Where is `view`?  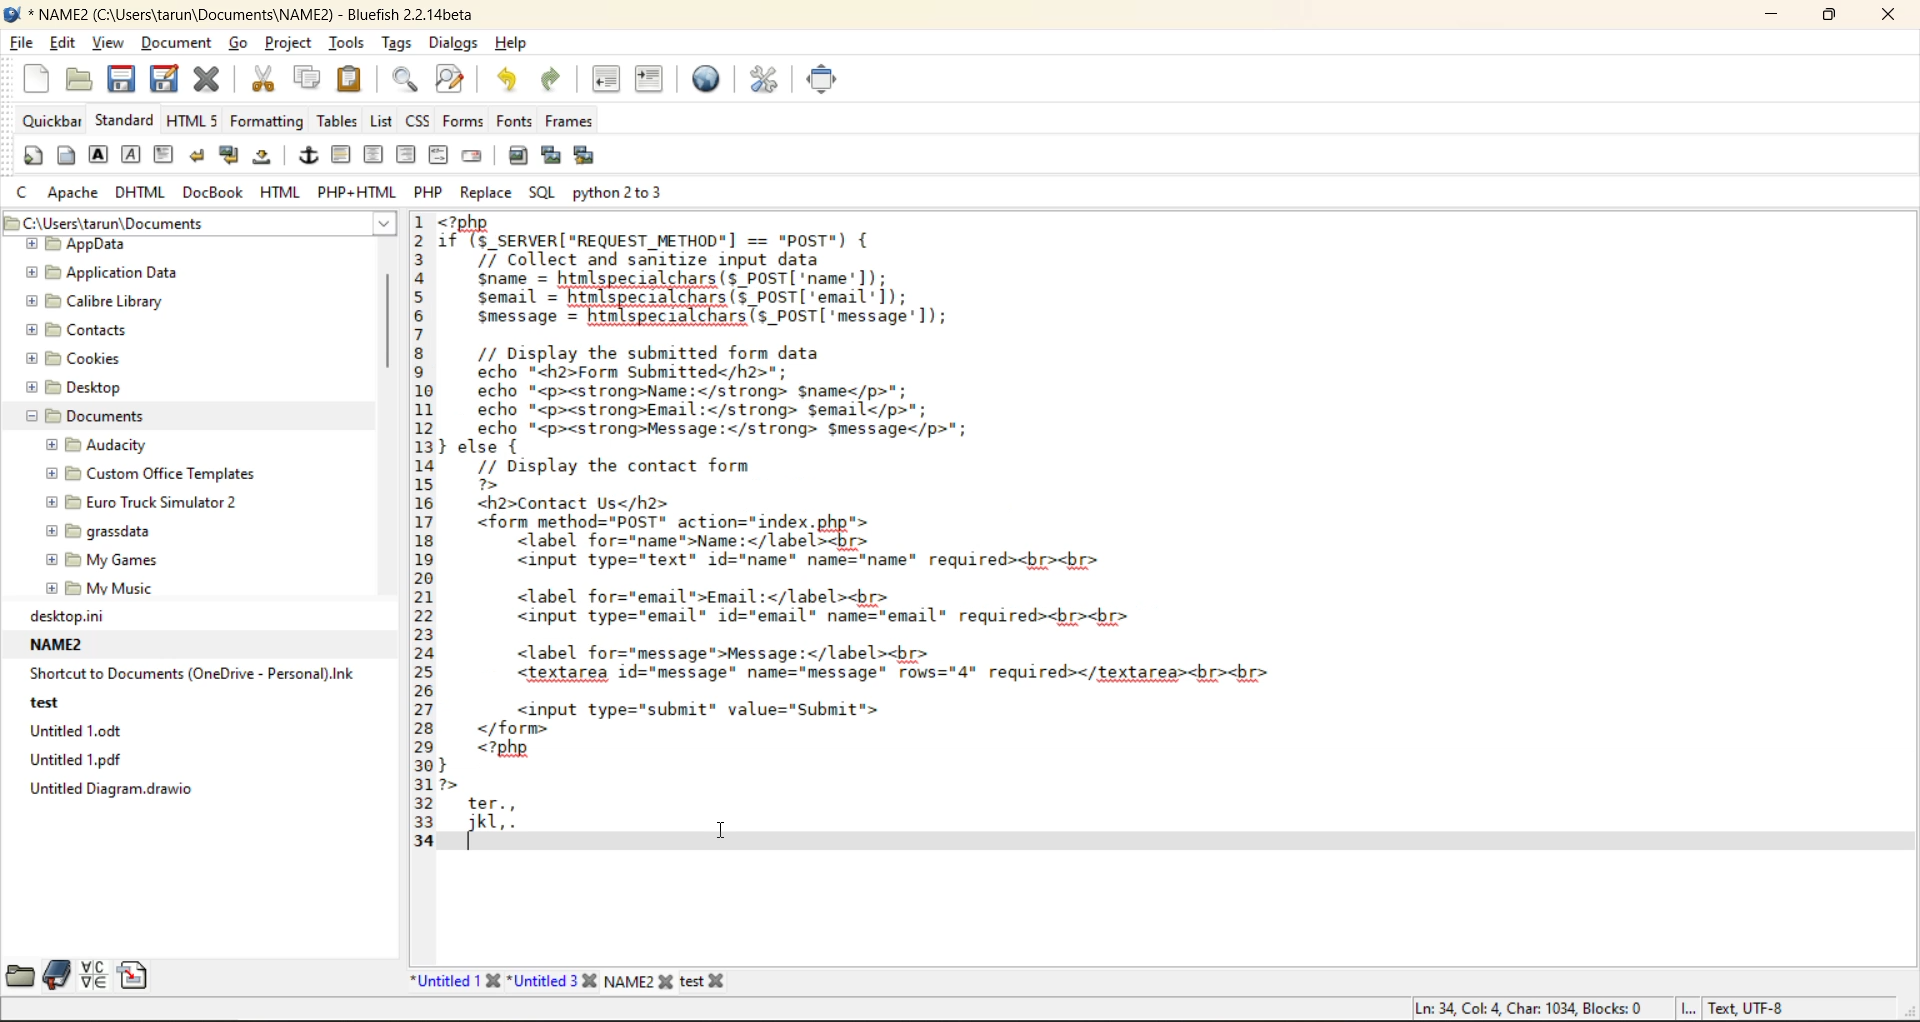
view is located at coordinates (109, 45).